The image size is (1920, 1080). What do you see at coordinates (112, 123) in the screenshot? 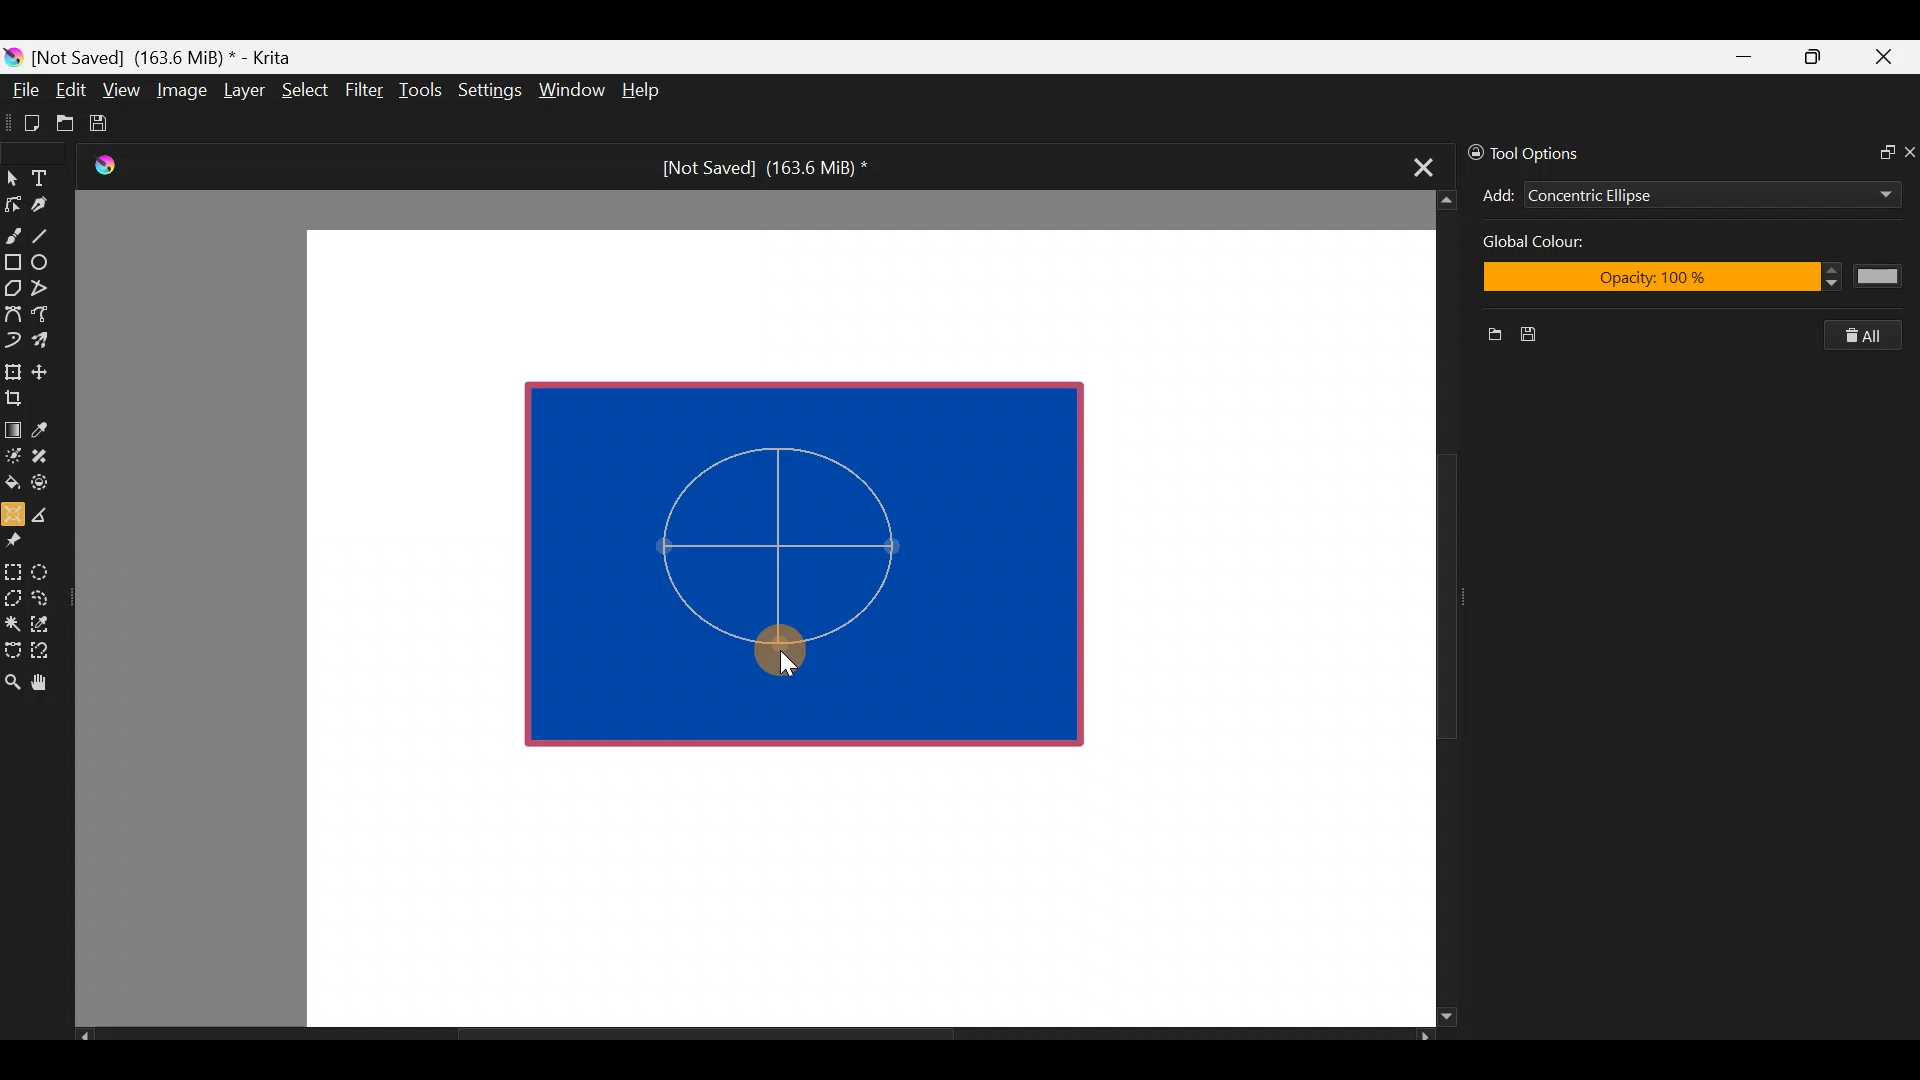
I see `Save` at bounding box center [112, 123].